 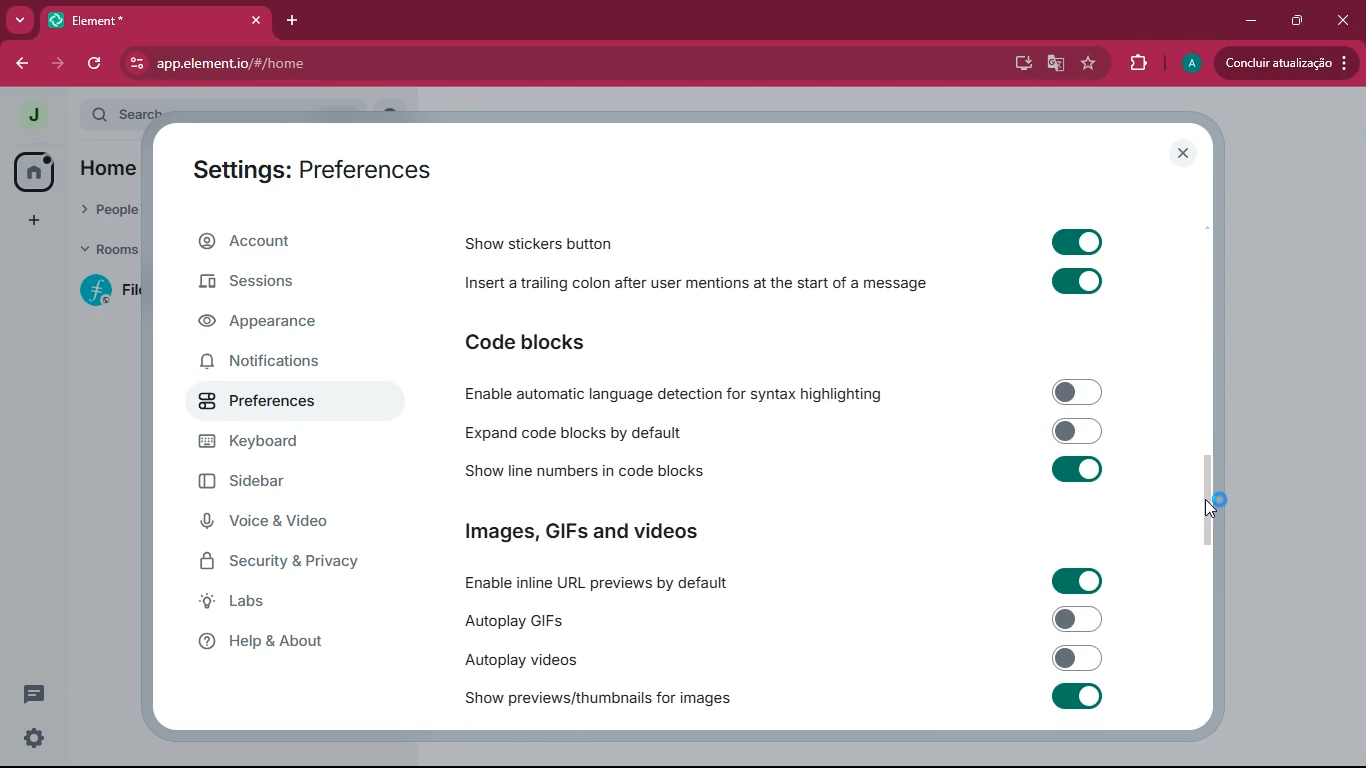 I want to click on Sessions, so click(x=266, y=282).